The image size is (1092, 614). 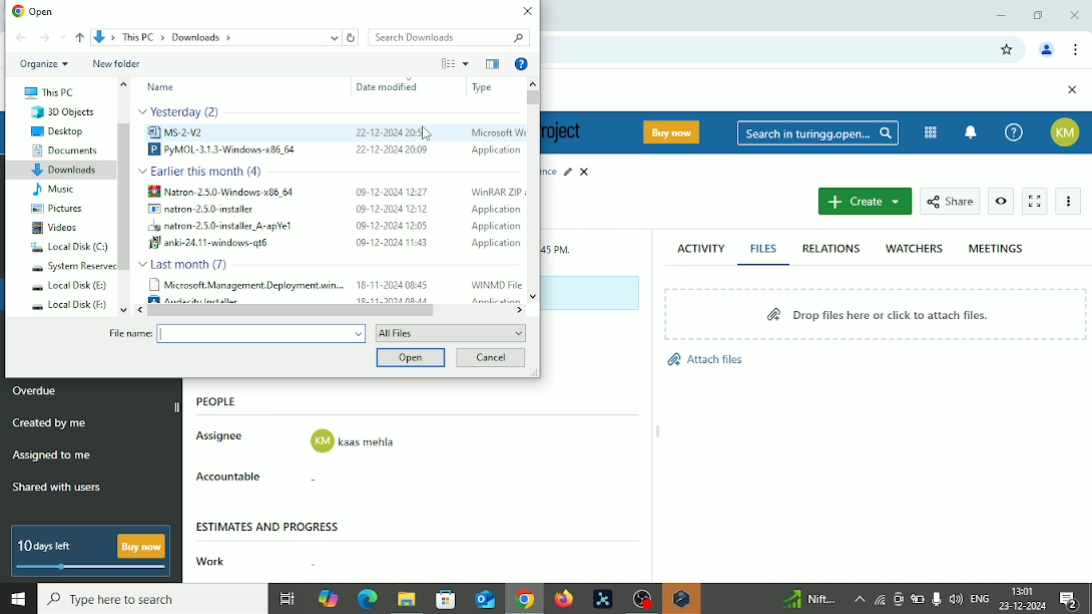 I want to click on Accountable, so click(x=236, y=477).